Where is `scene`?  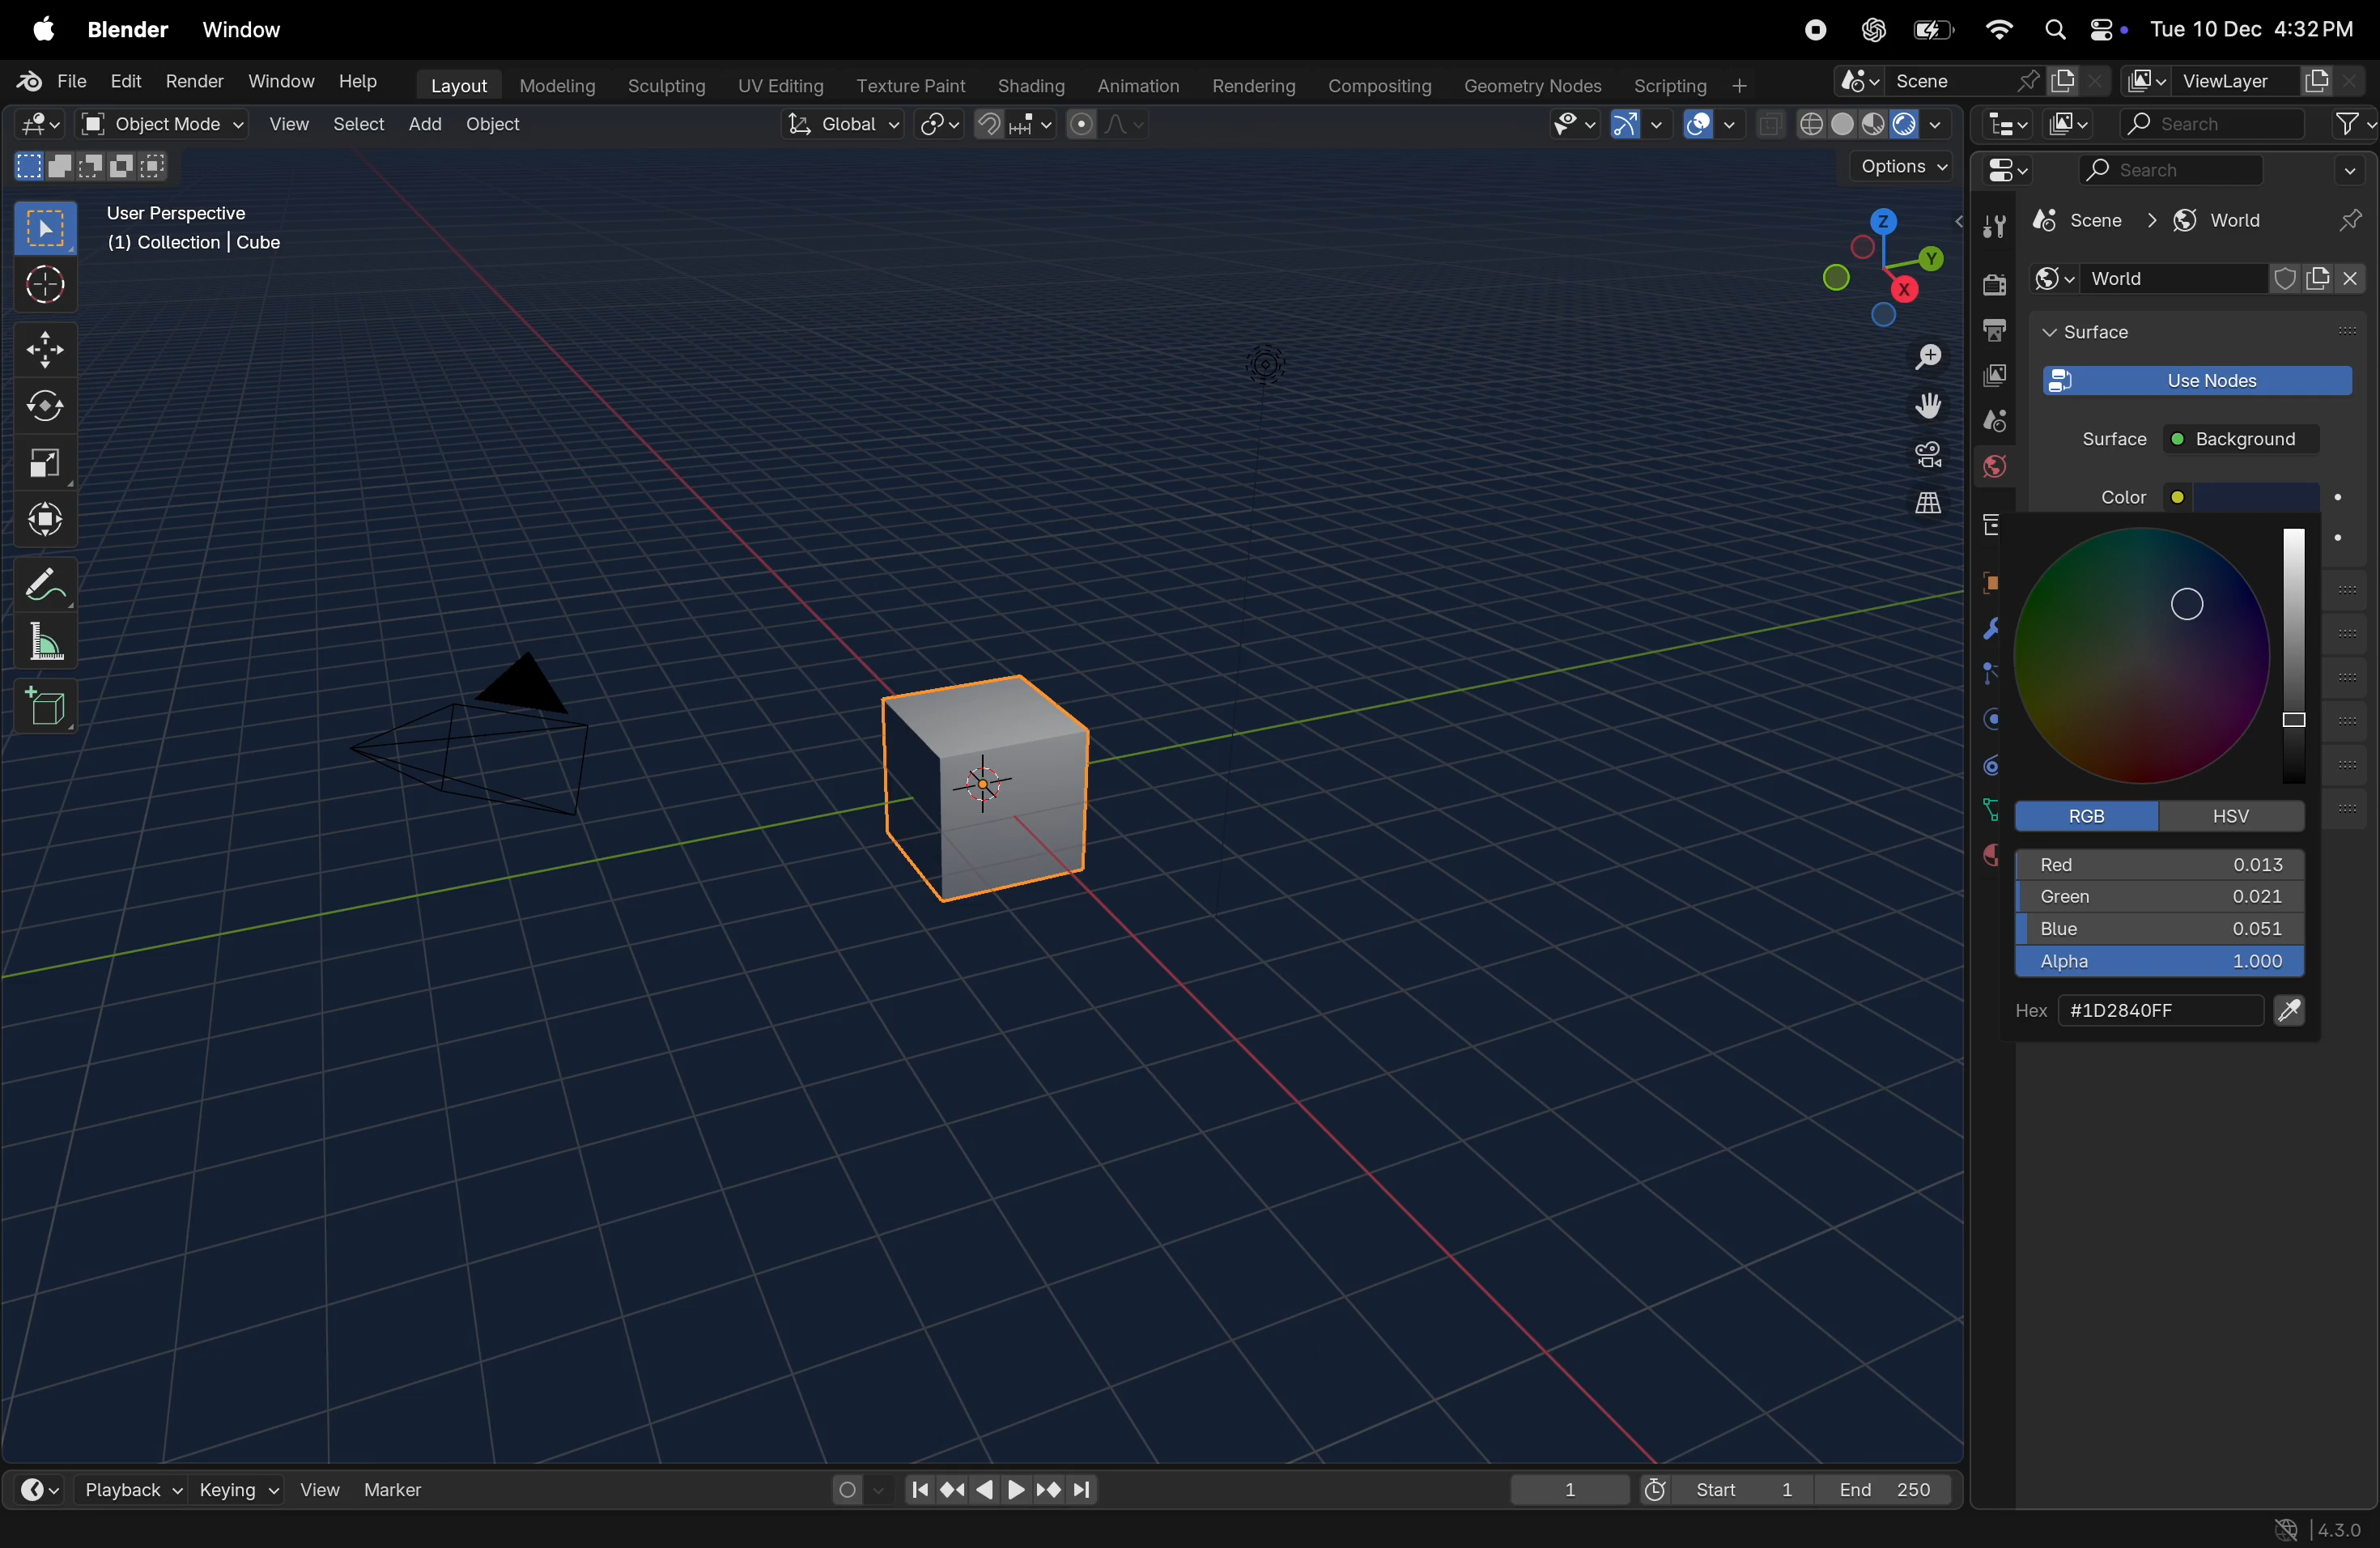 scene is located at coordinates (1986, 420).